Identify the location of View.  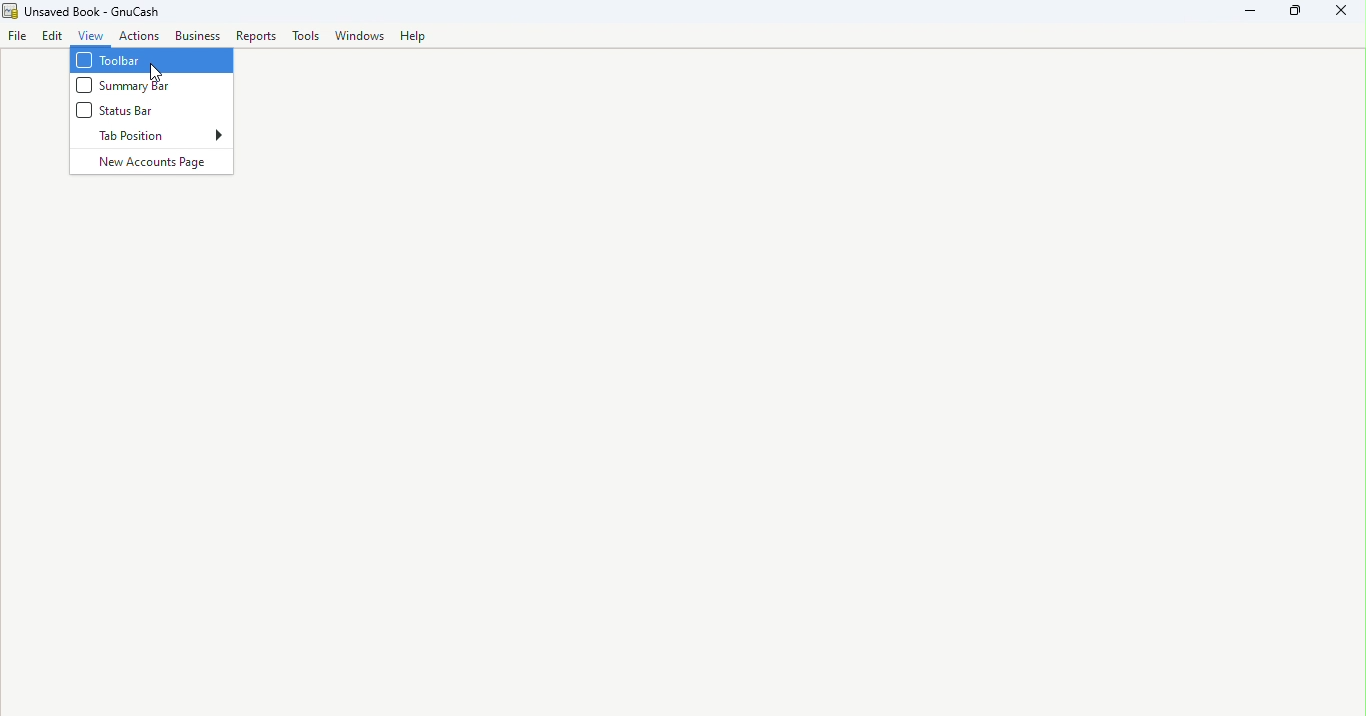
(93, 36).